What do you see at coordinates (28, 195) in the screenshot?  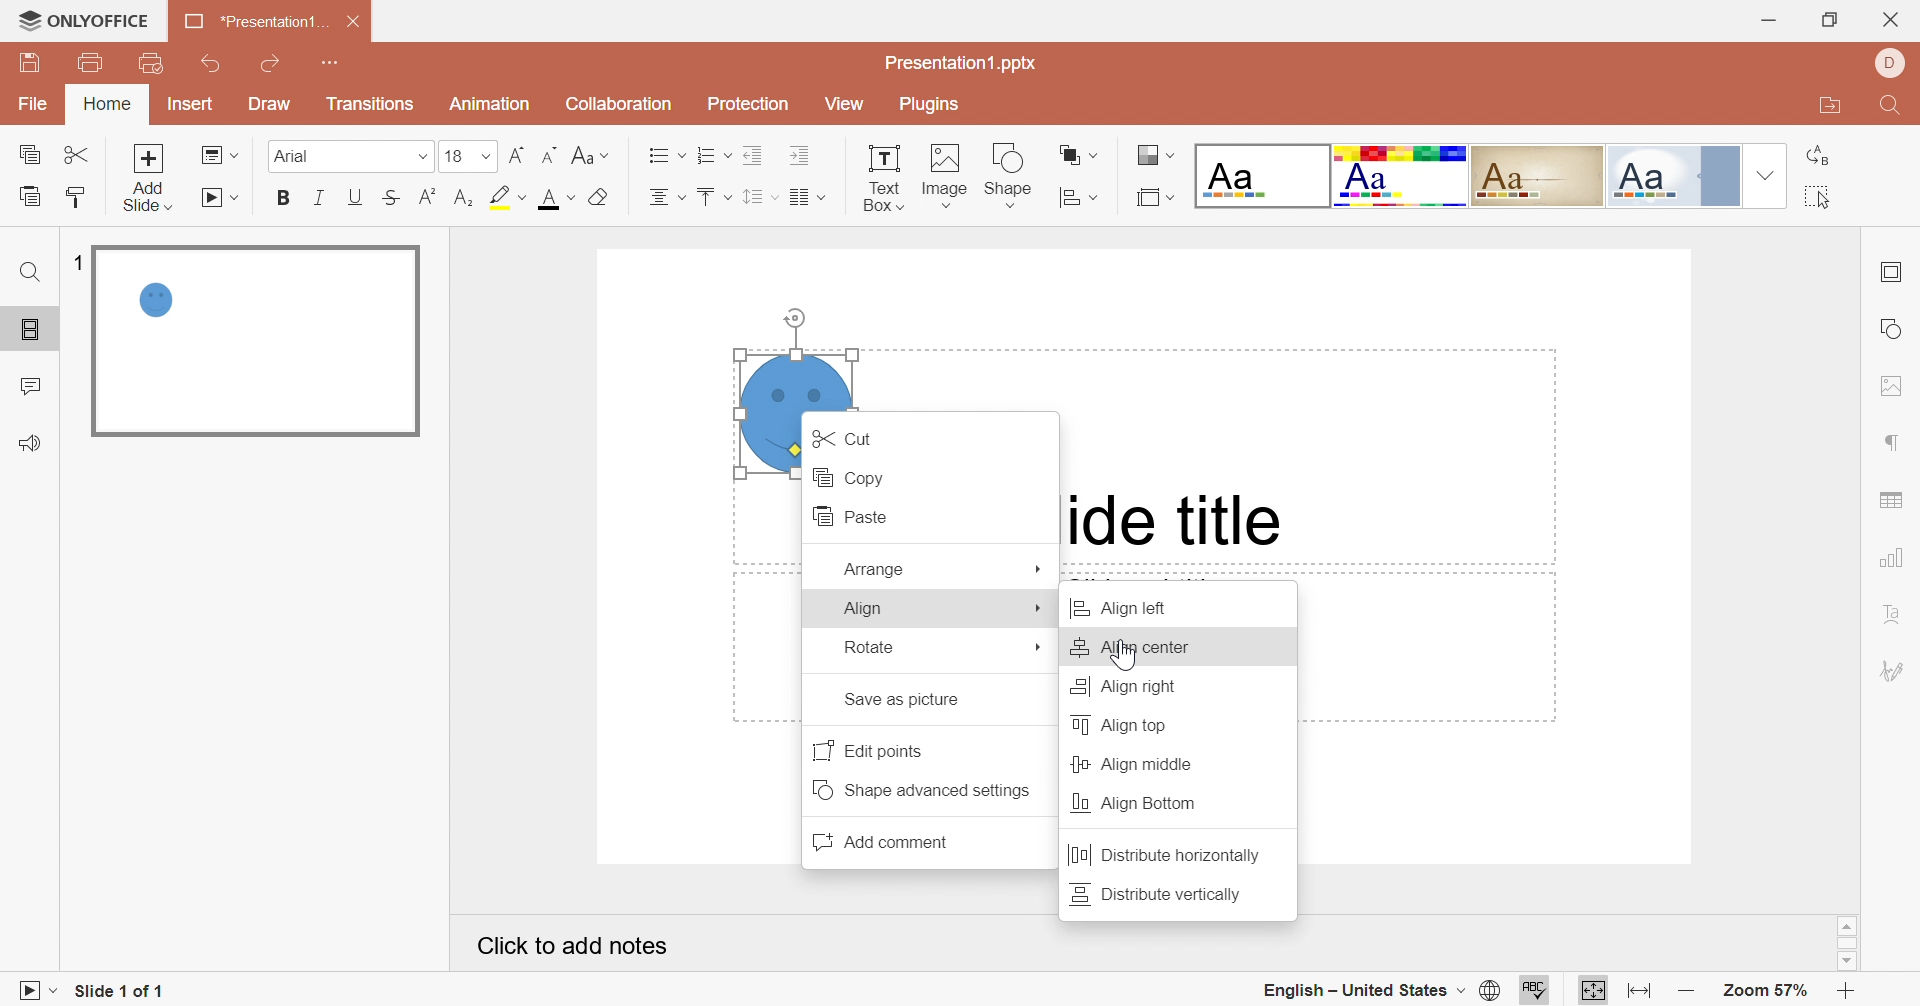 I see `Paste` at bounding box center [28, 195].